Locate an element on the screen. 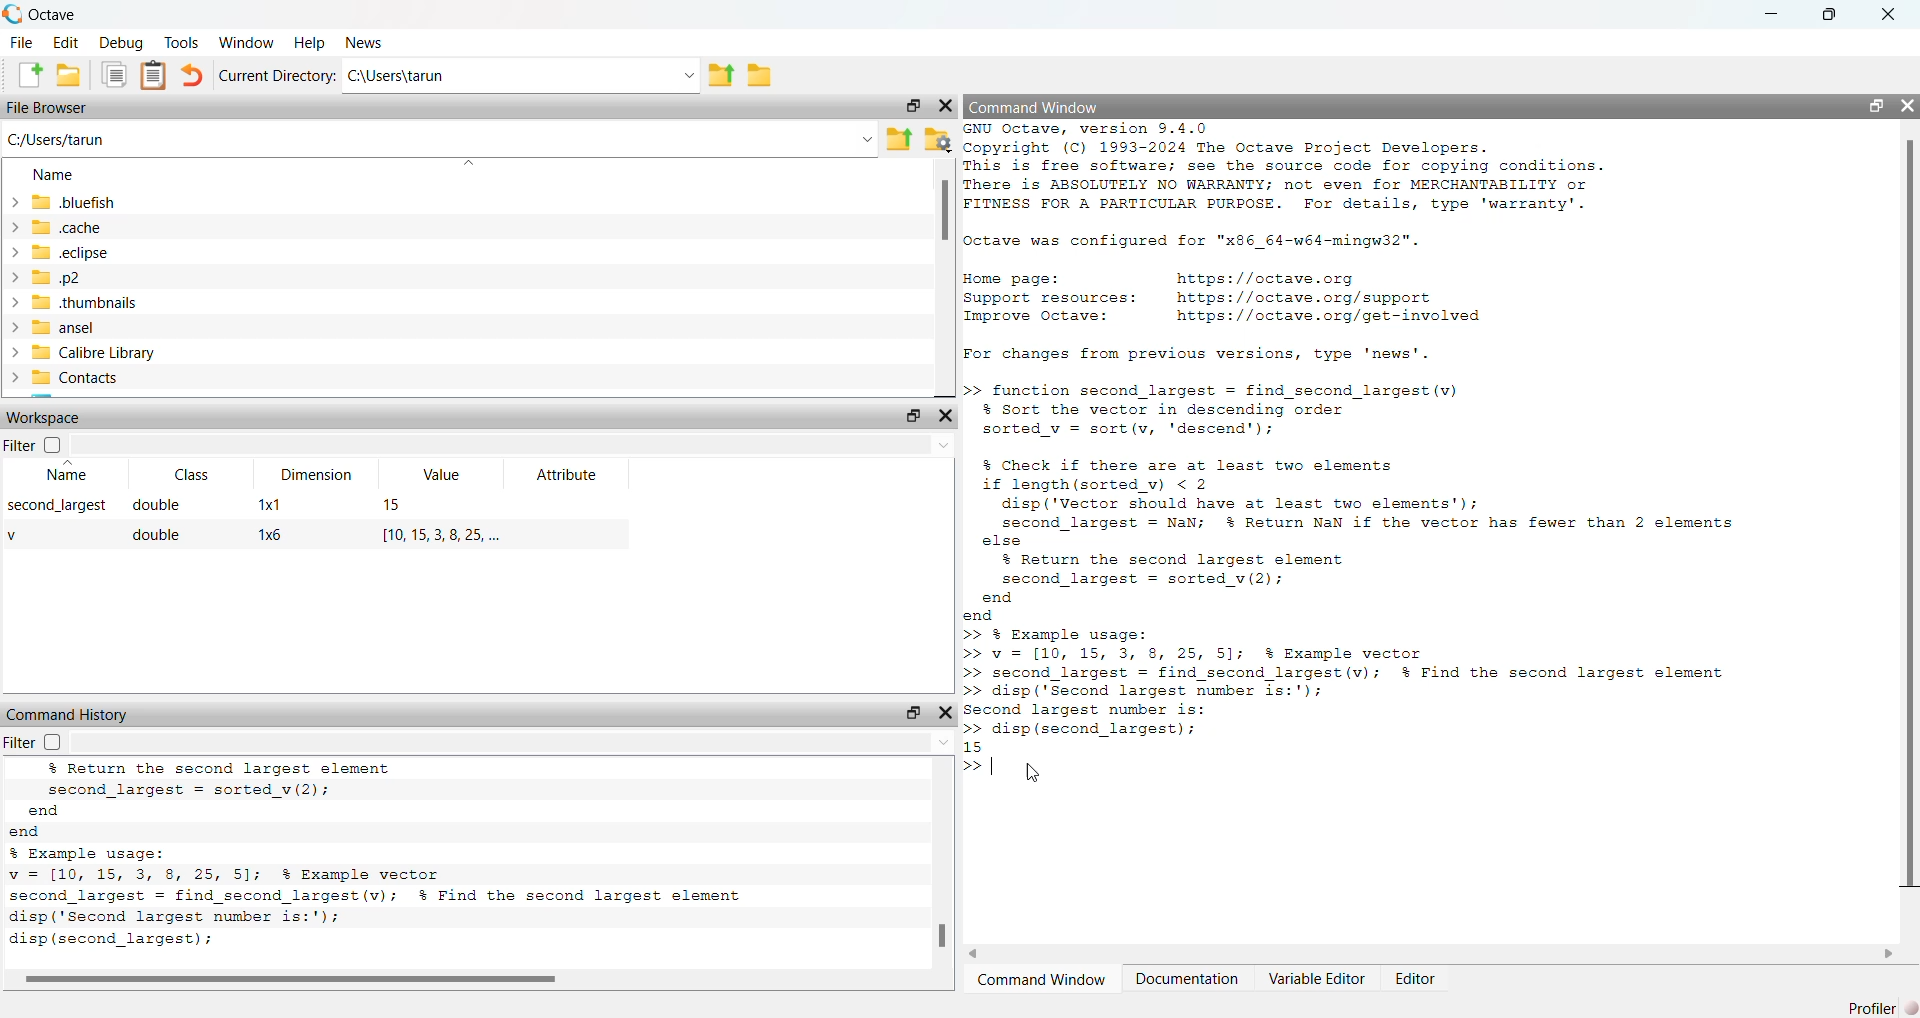  details of octave version and copyright is located at coordinates (1324, 170).